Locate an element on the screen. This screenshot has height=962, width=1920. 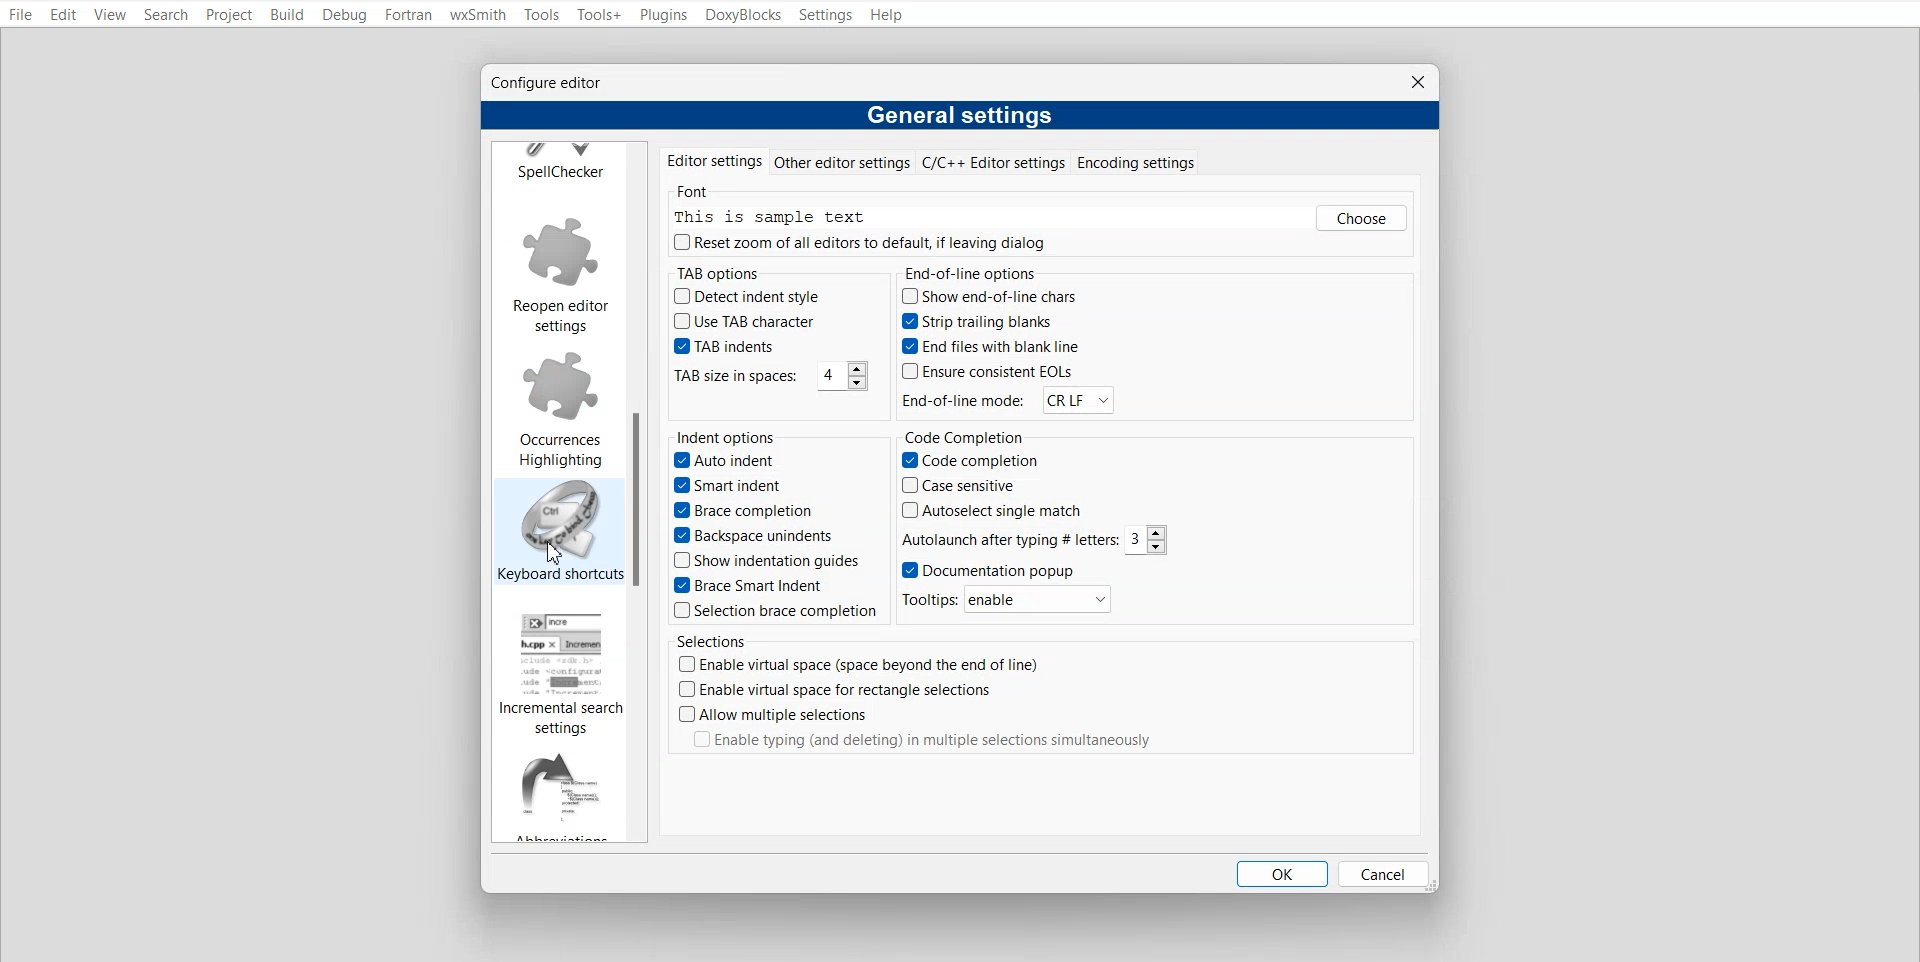
Vertical scroll bar is located at coordinates (644, 495).